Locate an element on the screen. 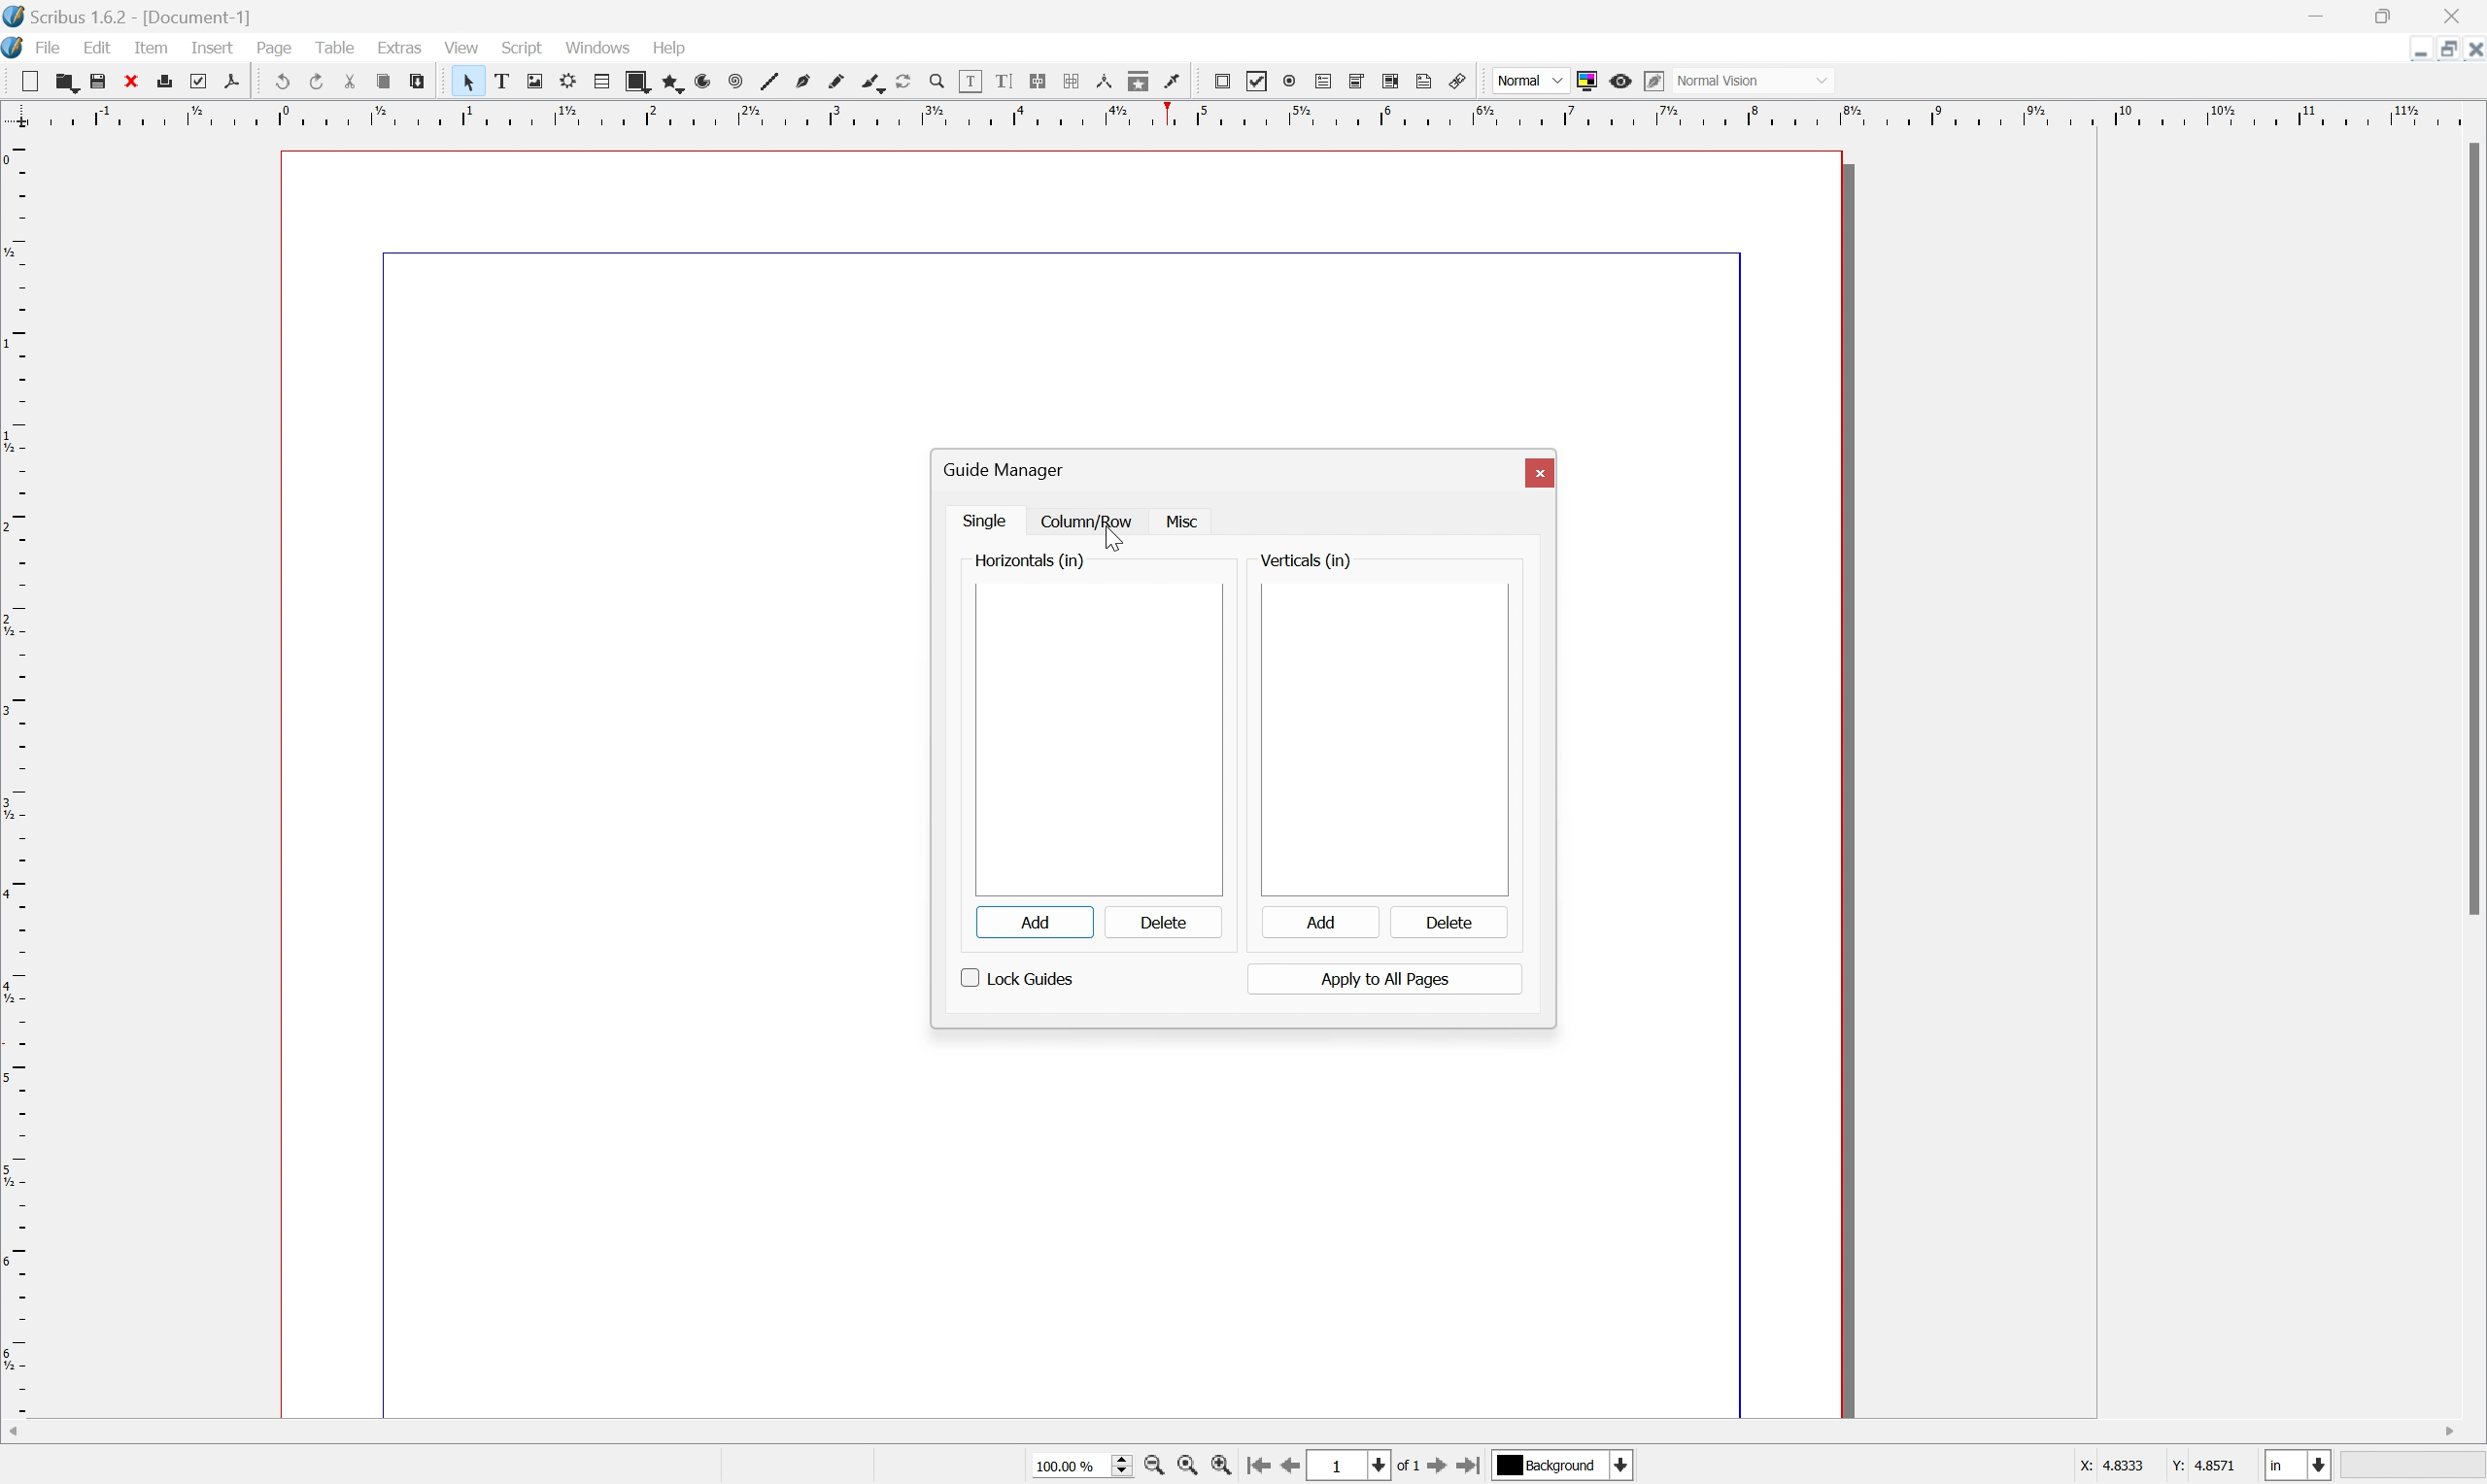  pdf combo box is located at coordinates (1360, 80).